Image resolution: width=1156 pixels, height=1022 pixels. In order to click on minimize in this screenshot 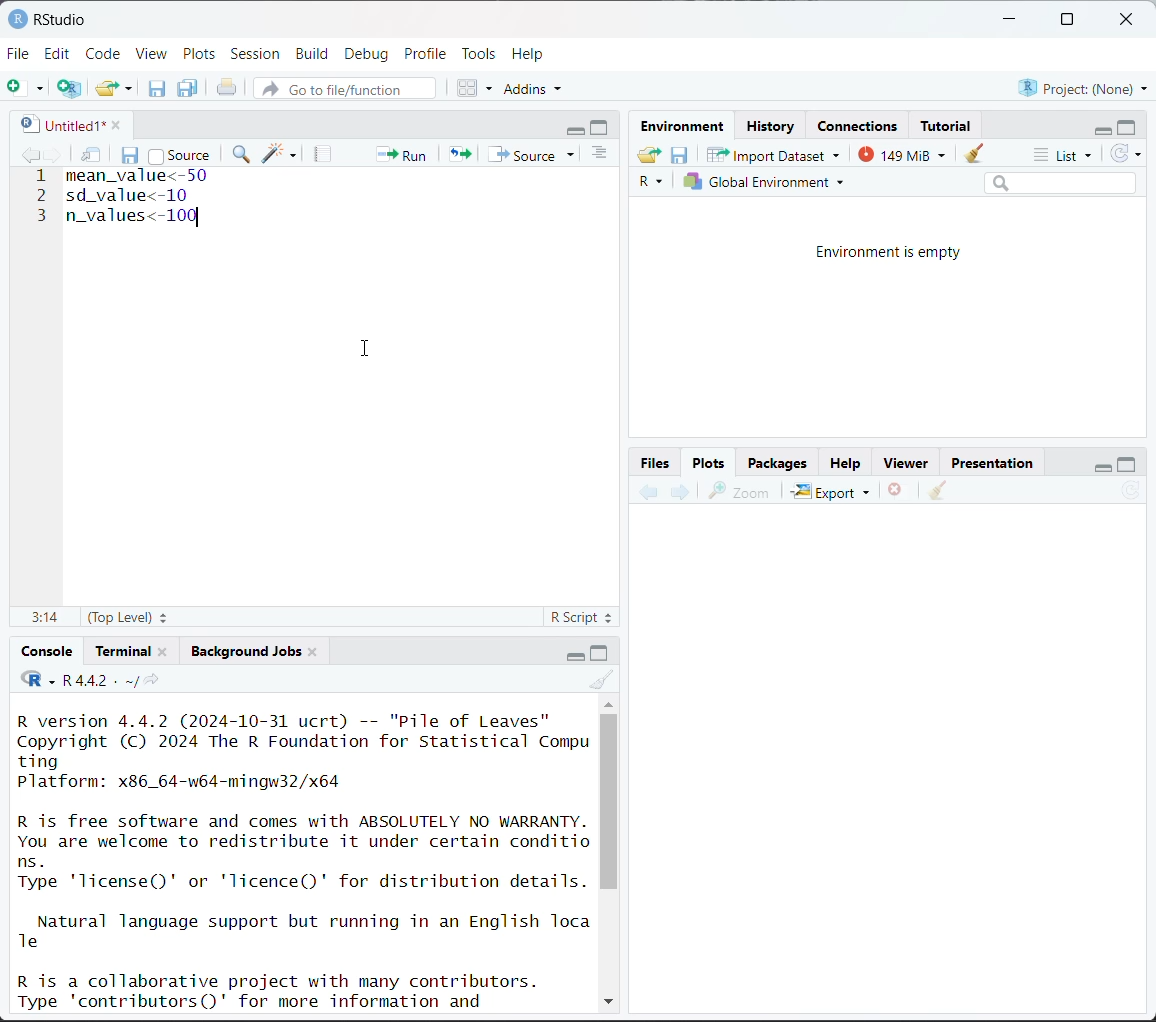, I will do `click(576, 128)`.